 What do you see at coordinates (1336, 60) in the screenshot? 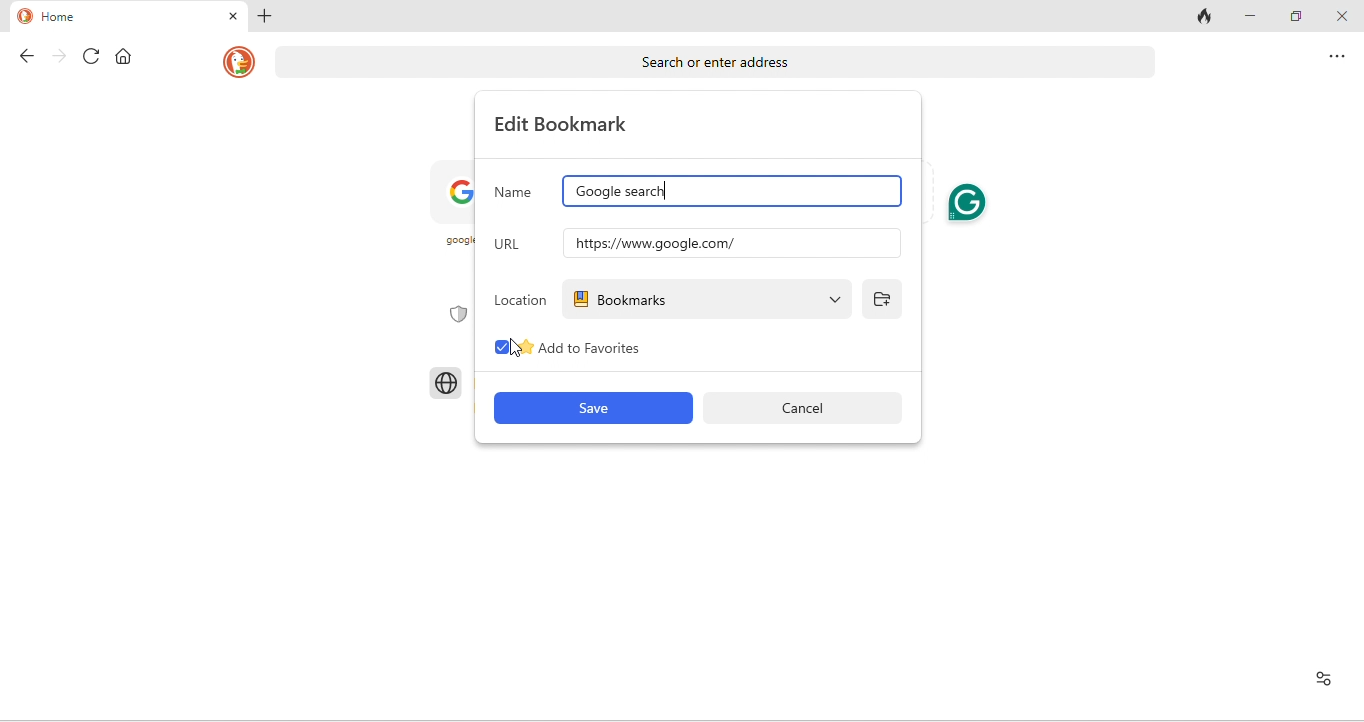
I see `option` at bounding box center [1336, 60].